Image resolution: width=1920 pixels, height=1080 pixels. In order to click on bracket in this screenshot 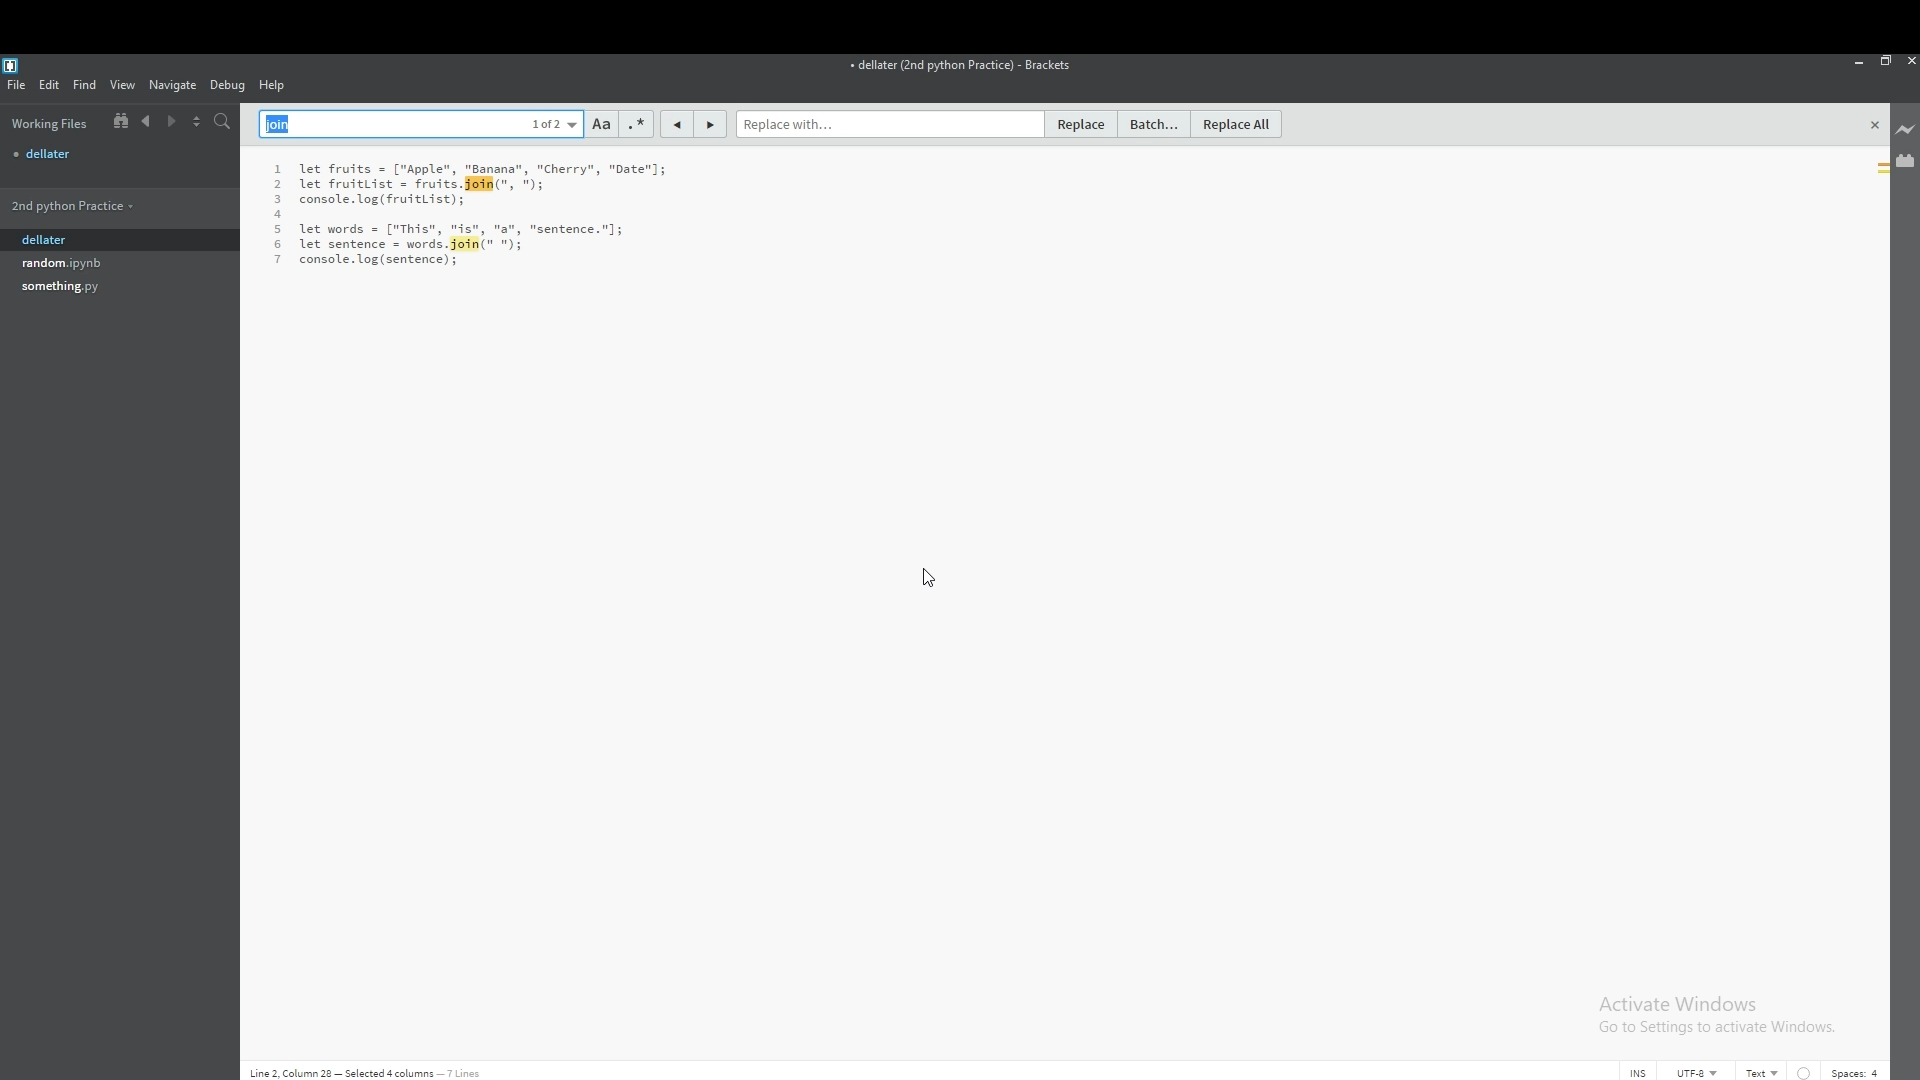, I will do `click(14, 64)`.